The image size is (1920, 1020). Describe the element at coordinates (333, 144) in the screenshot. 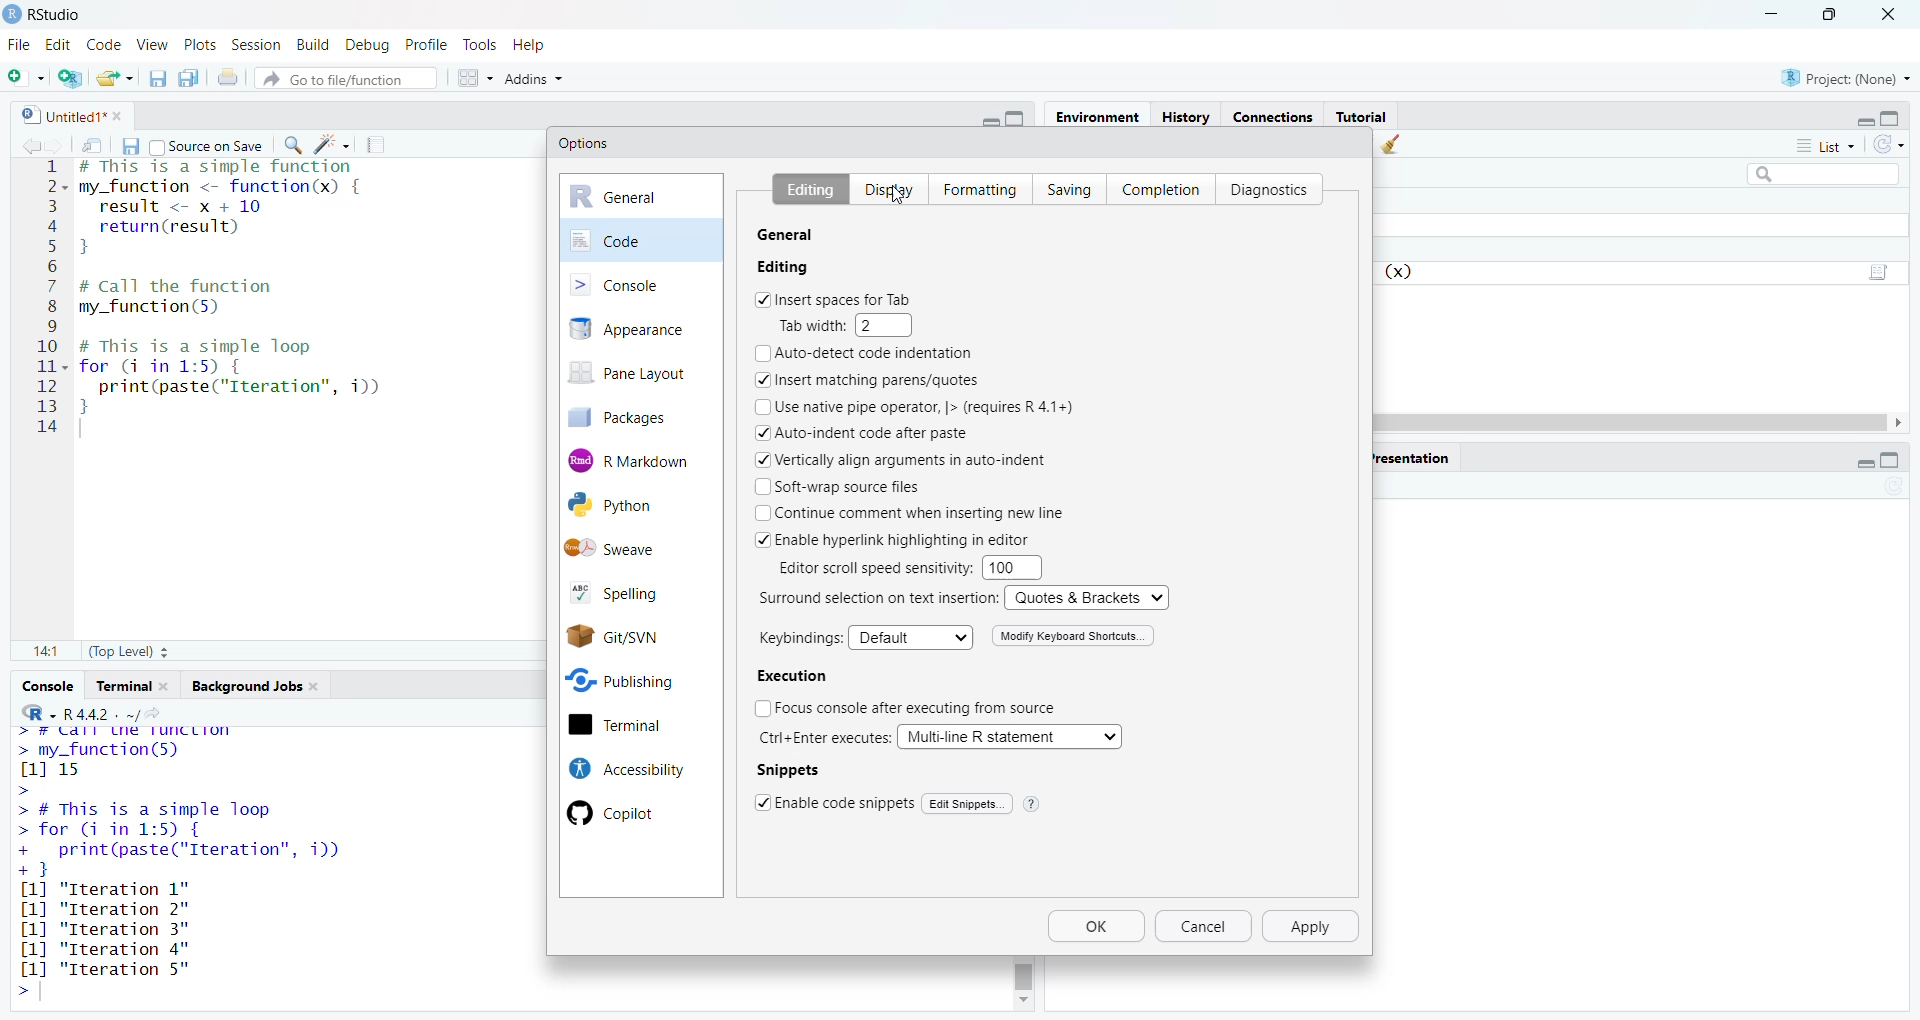

I see `code tools` at that location.